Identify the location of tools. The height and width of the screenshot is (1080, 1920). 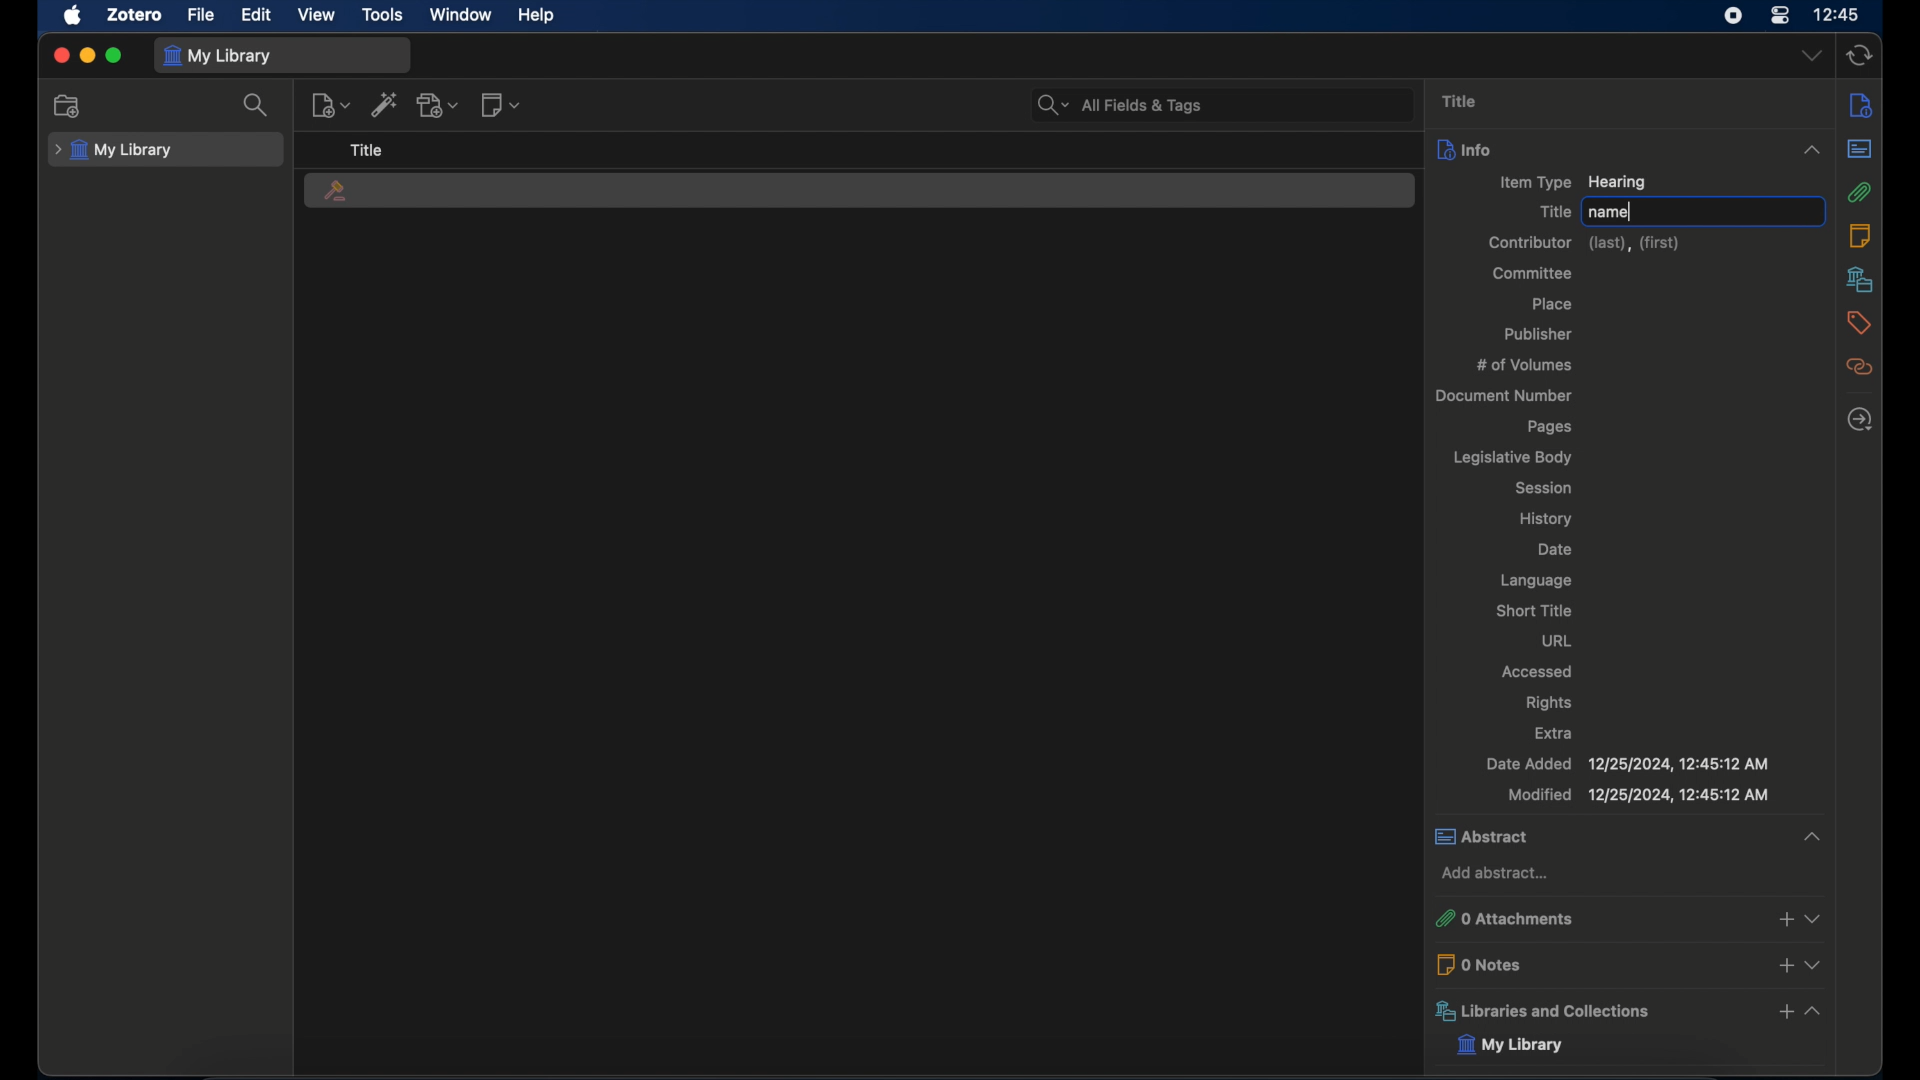
(383, 14).